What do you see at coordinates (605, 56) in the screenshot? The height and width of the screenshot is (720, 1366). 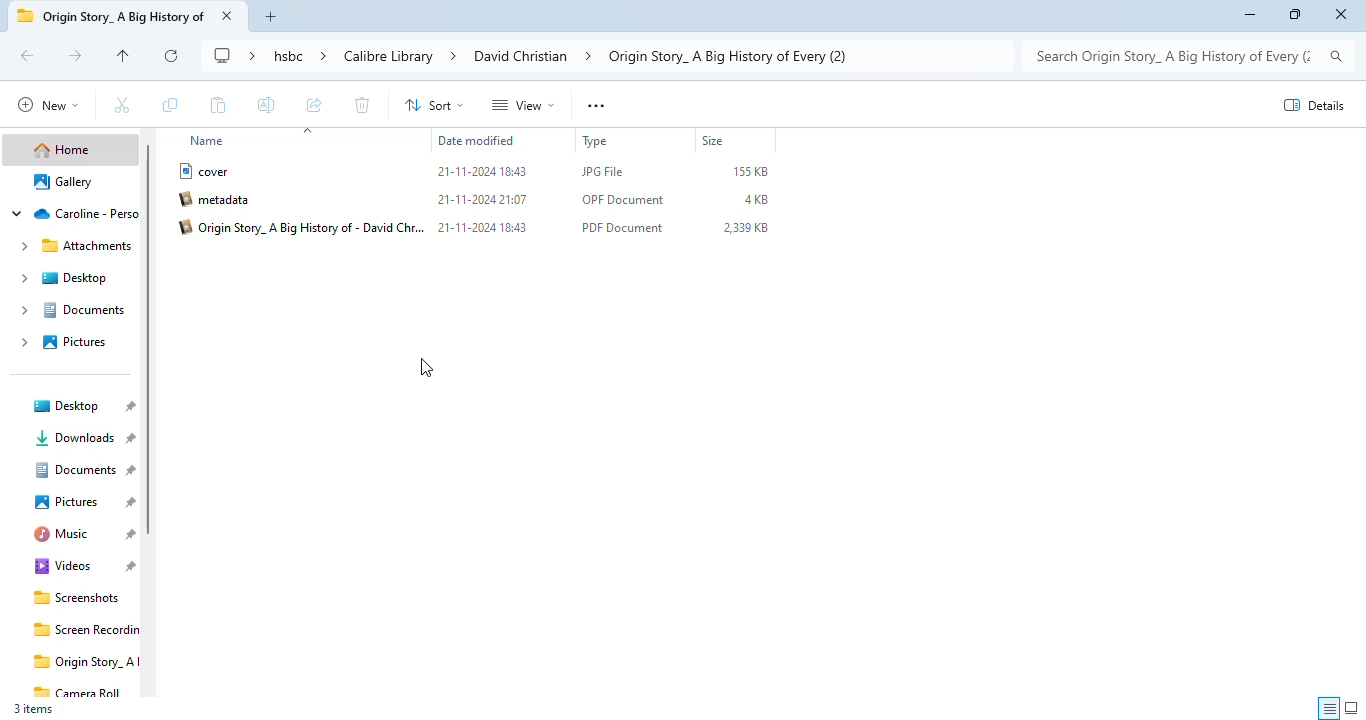 I see `folder` at bounding box center [605, 56].